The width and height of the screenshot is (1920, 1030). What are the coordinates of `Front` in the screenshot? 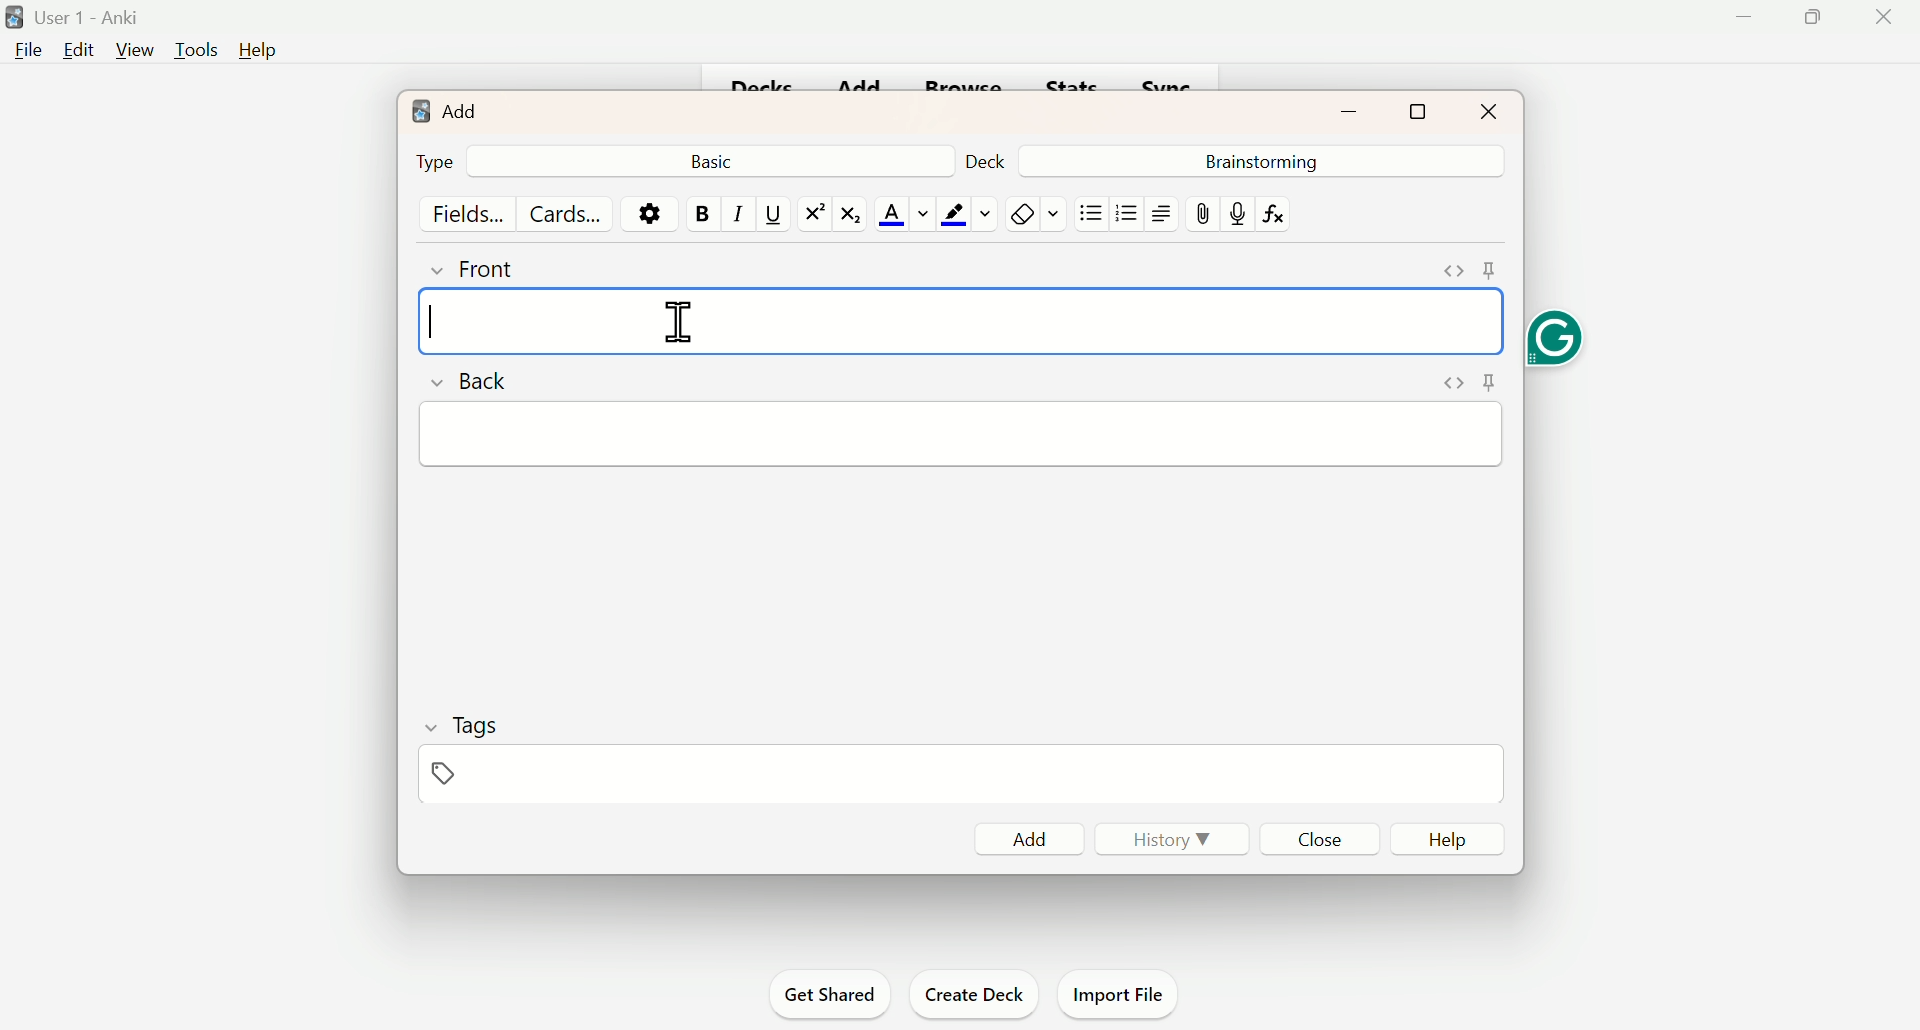 It's located at (493, 266).